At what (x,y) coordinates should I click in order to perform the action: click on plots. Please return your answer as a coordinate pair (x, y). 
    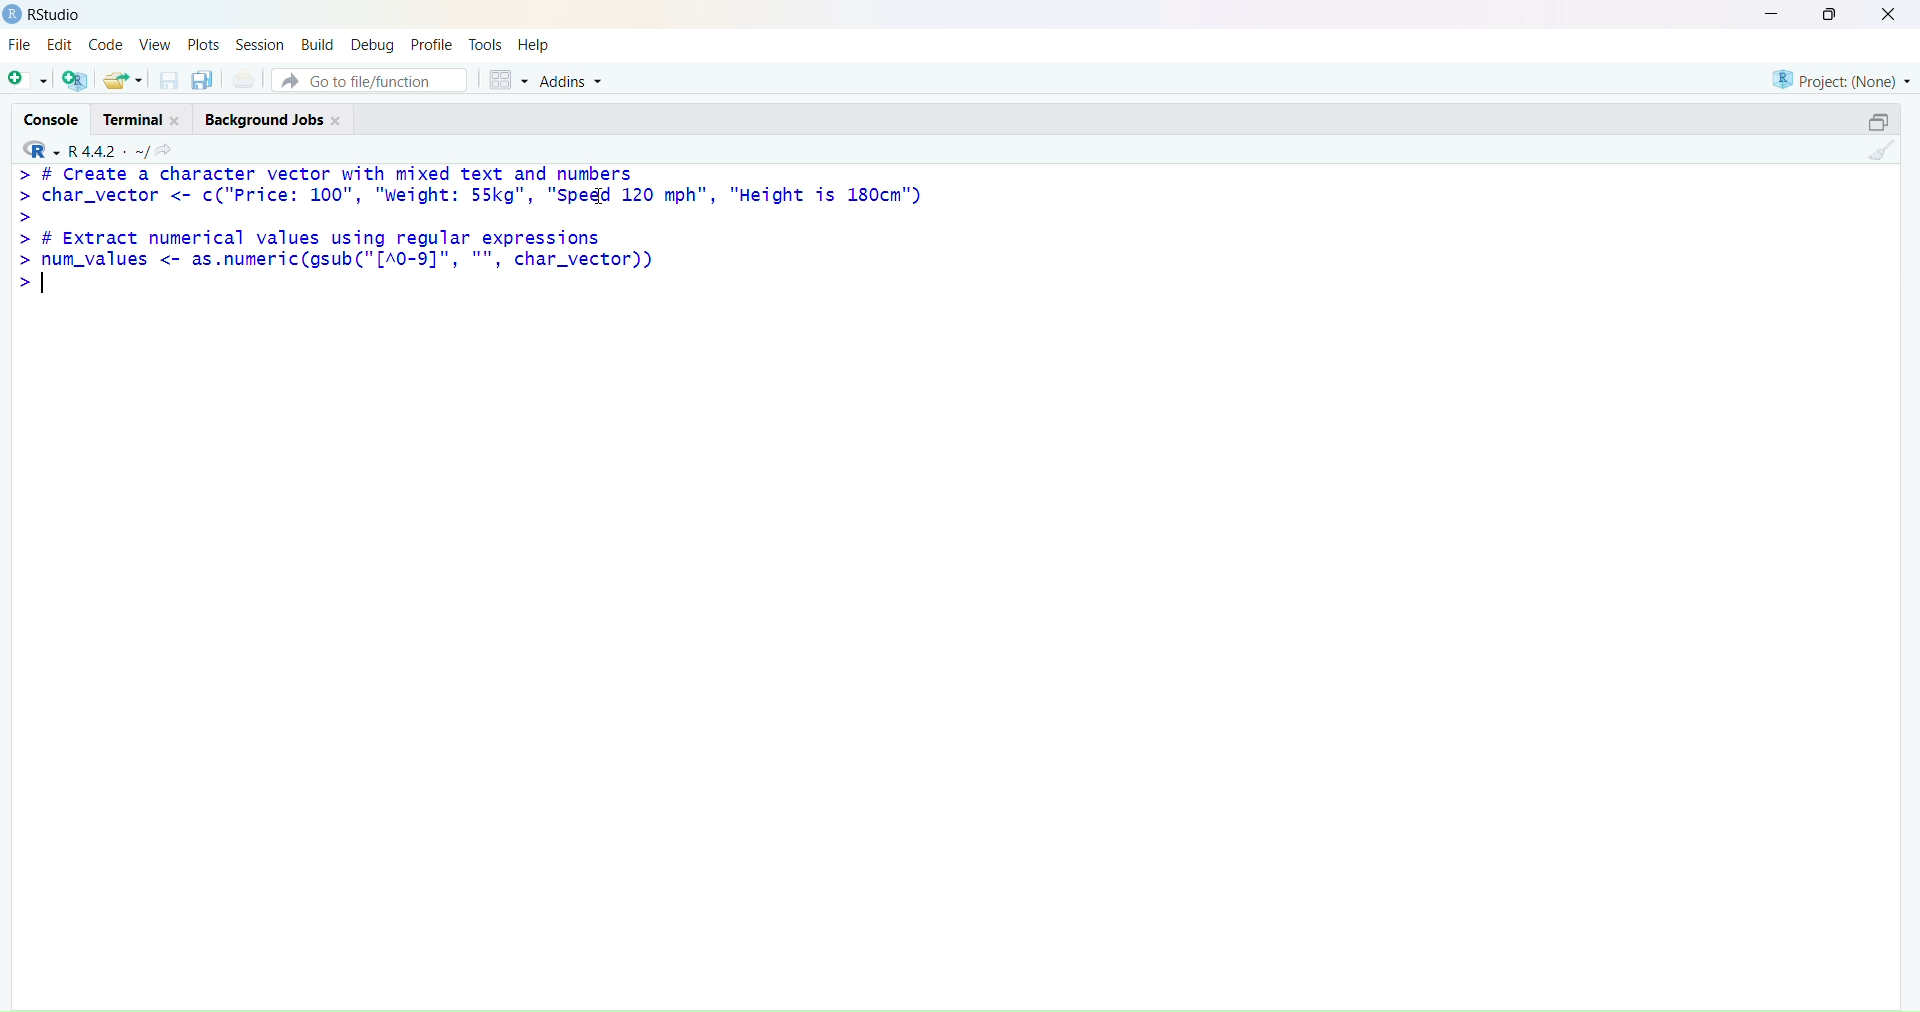
    Looking at the image, I should click on (204, 46).